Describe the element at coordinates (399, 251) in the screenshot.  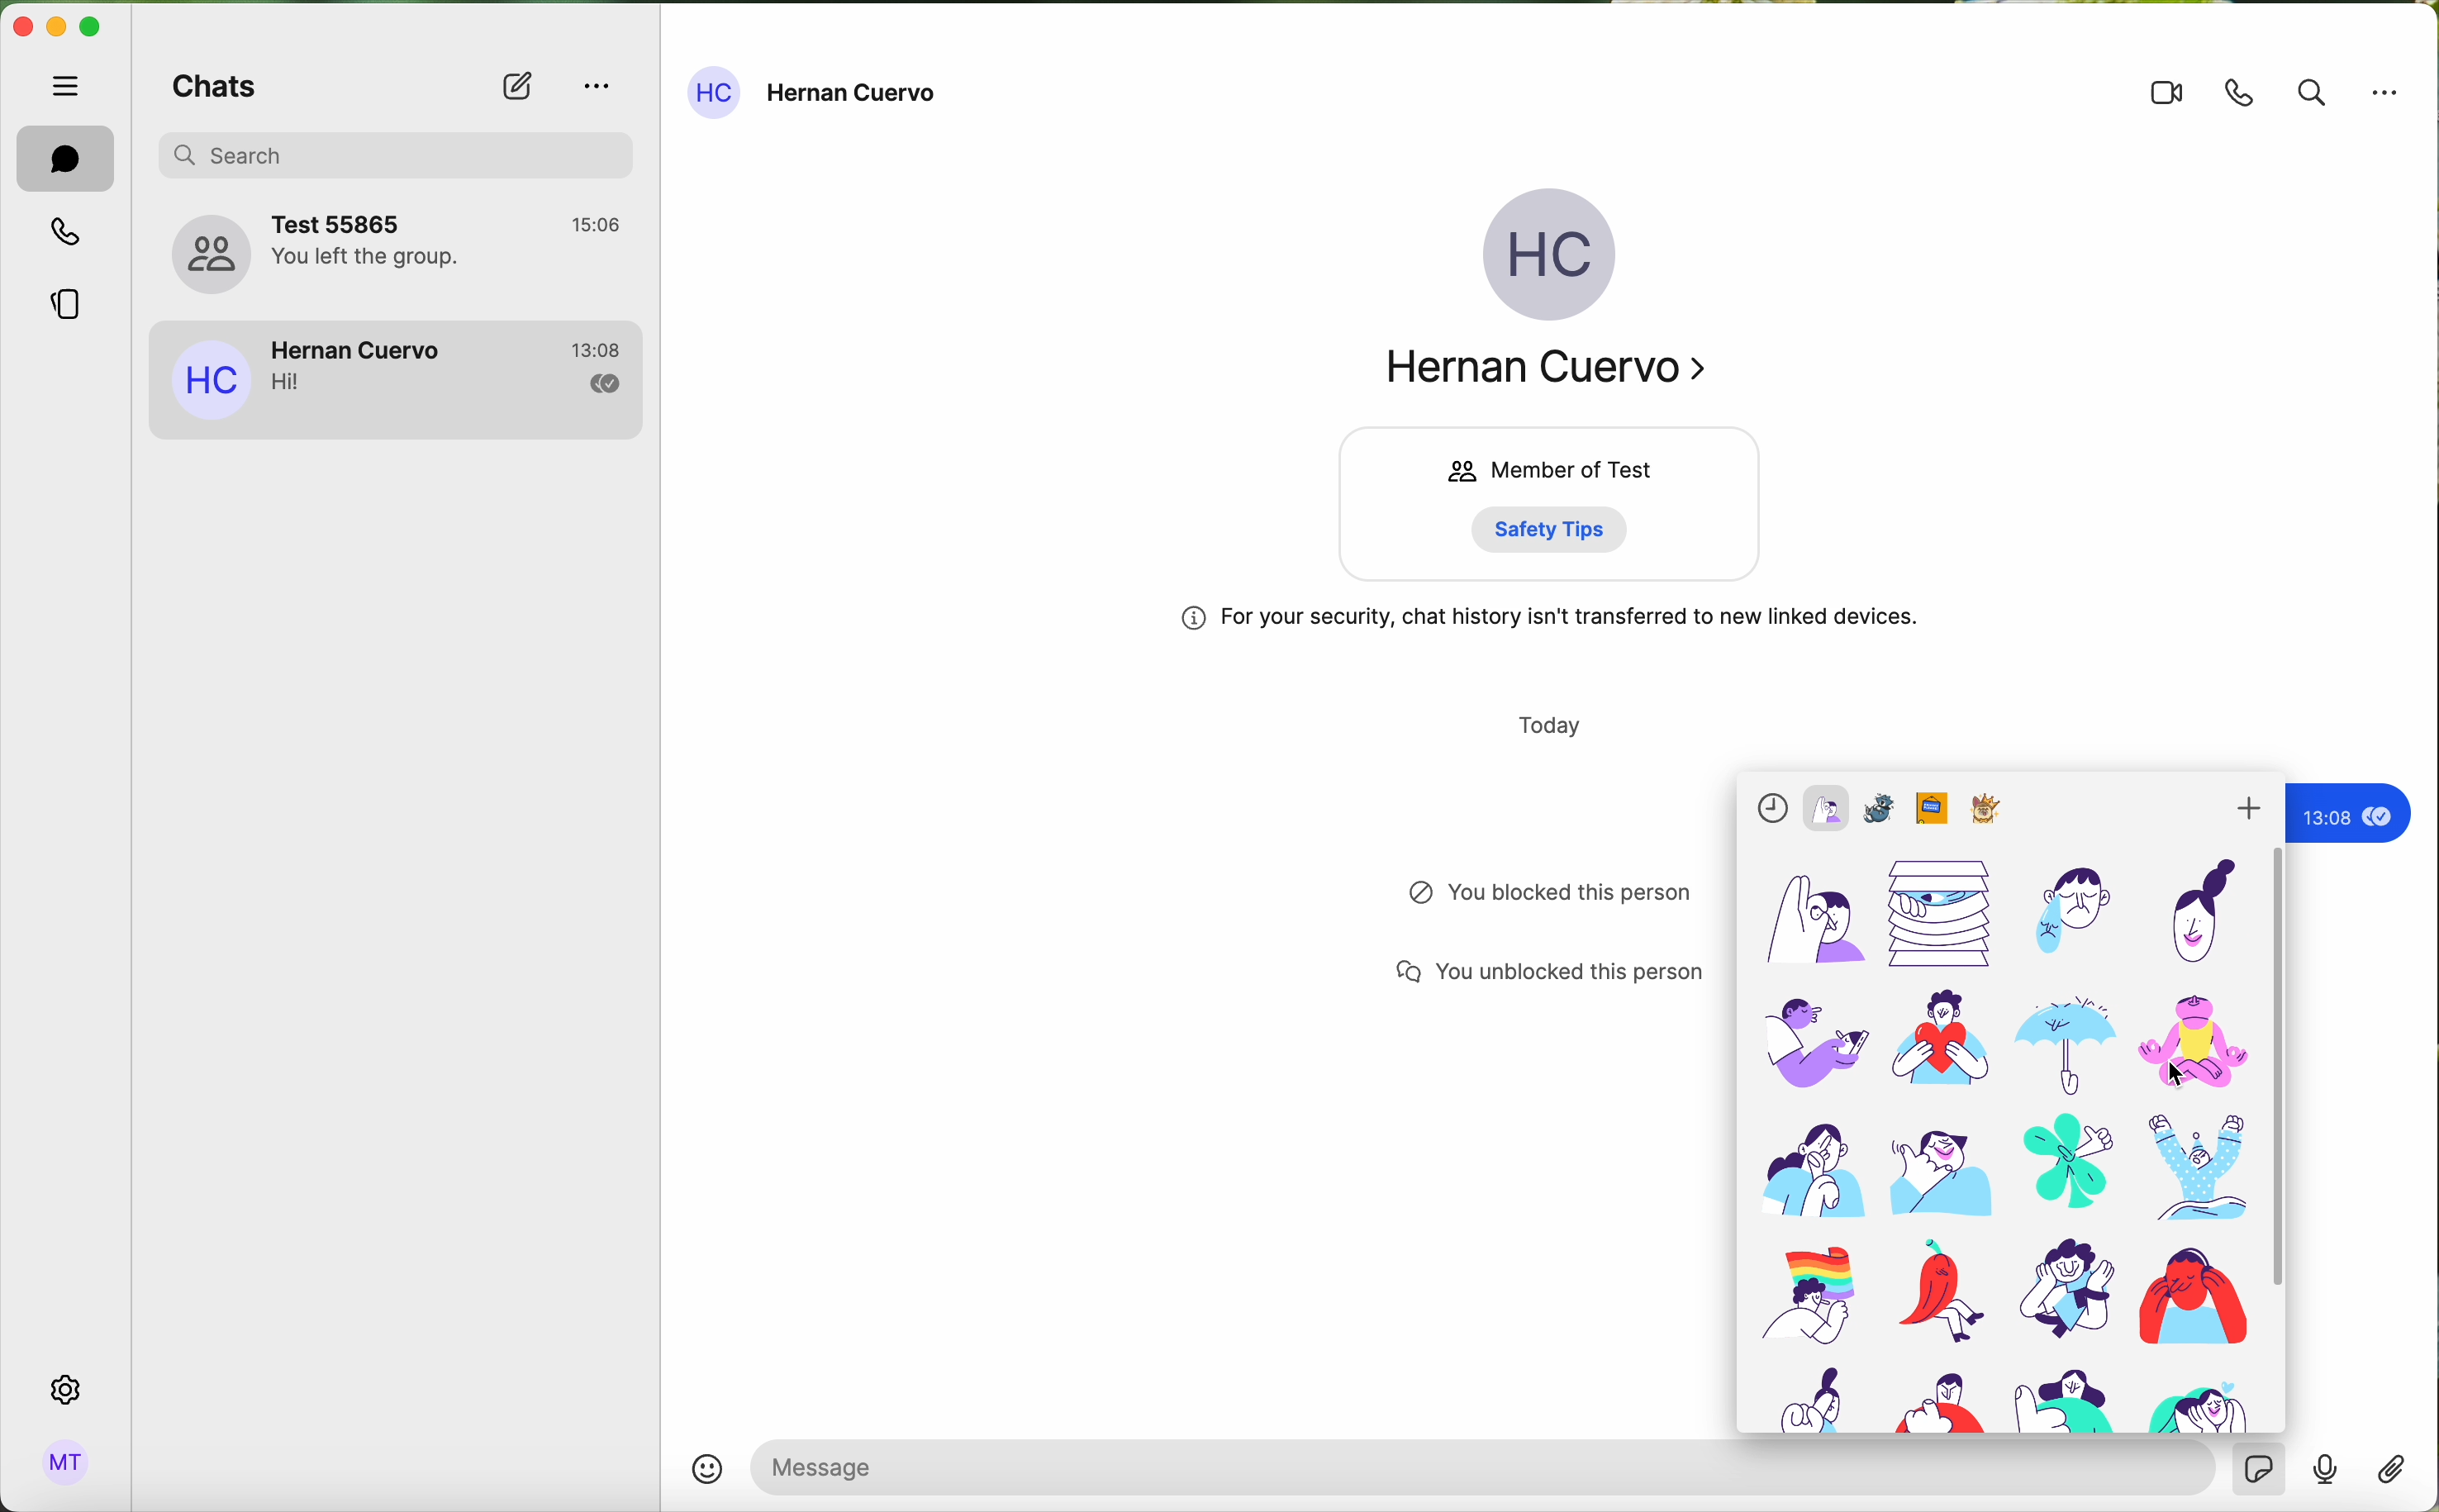
I see `name of group` at that location.